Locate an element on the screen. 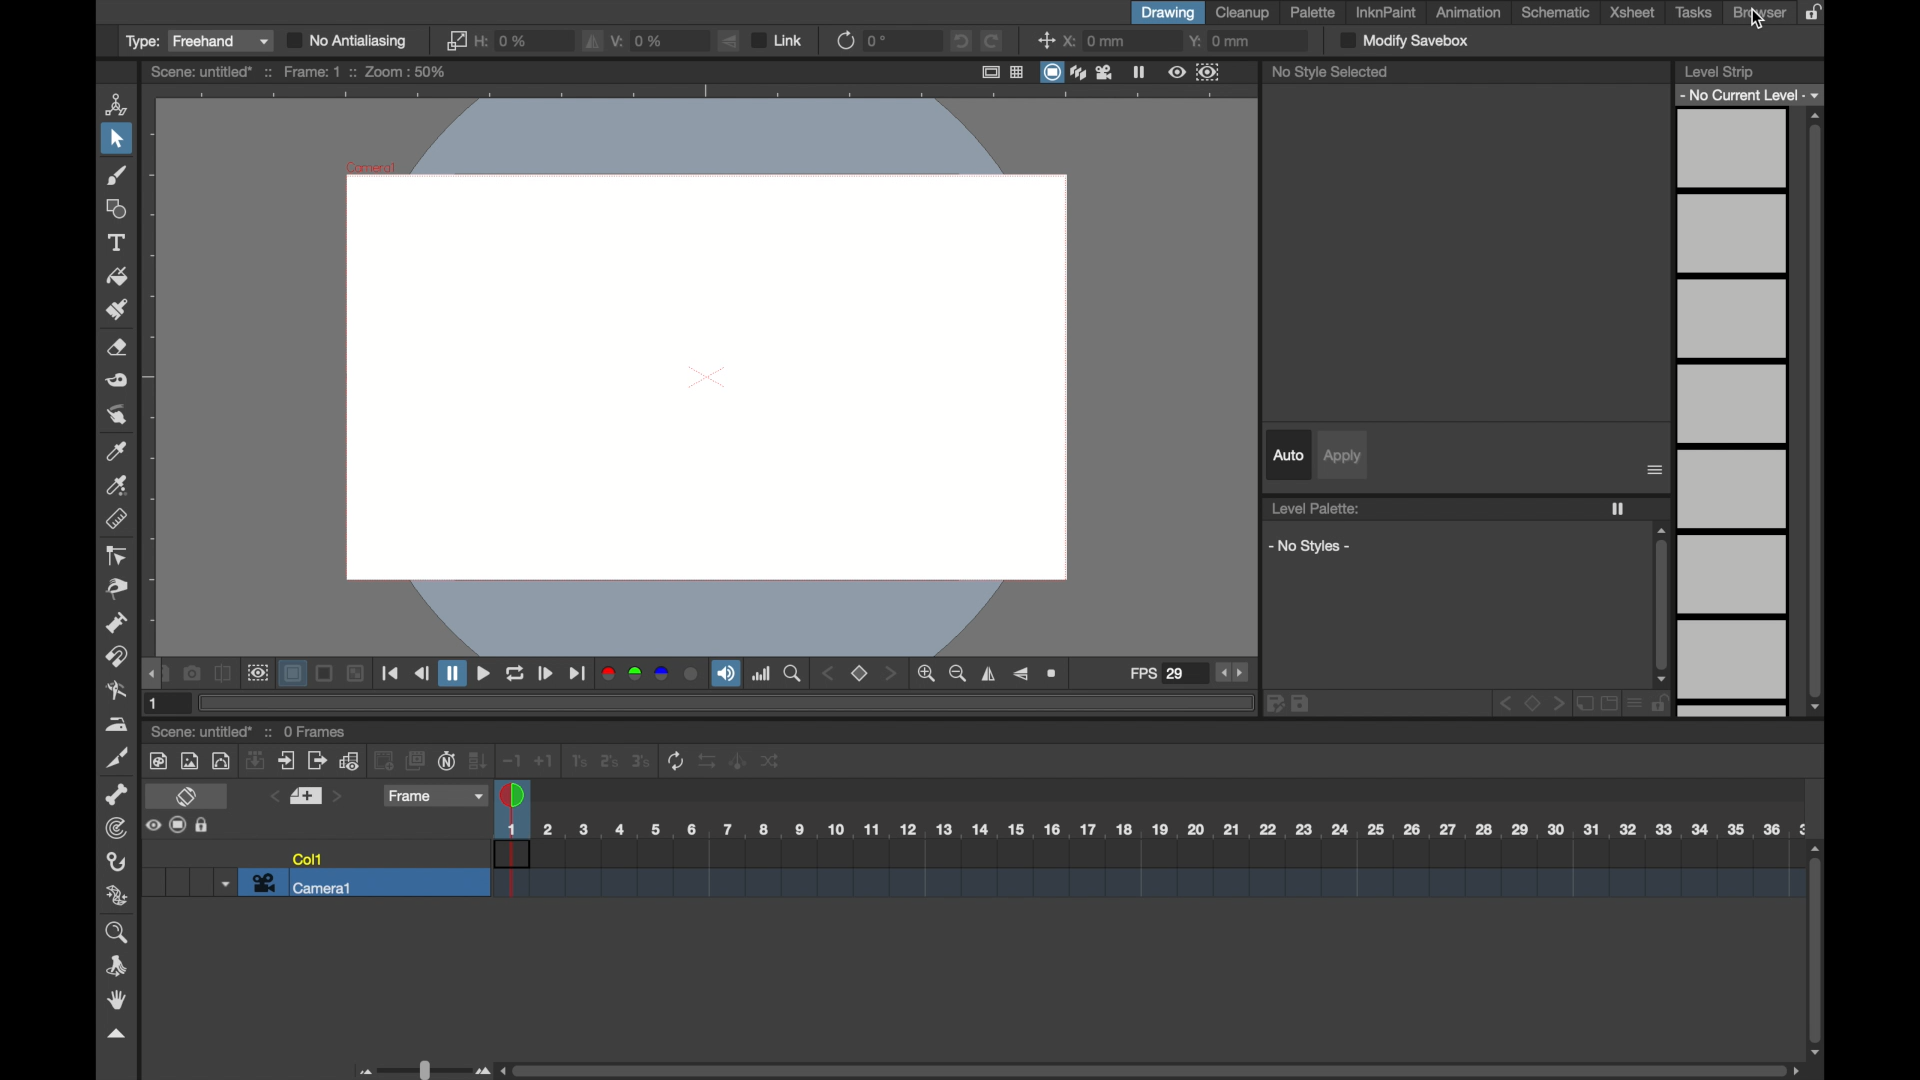 The image size is (1920, 1080). stepper buttons is located at coordinates (1233, 671).